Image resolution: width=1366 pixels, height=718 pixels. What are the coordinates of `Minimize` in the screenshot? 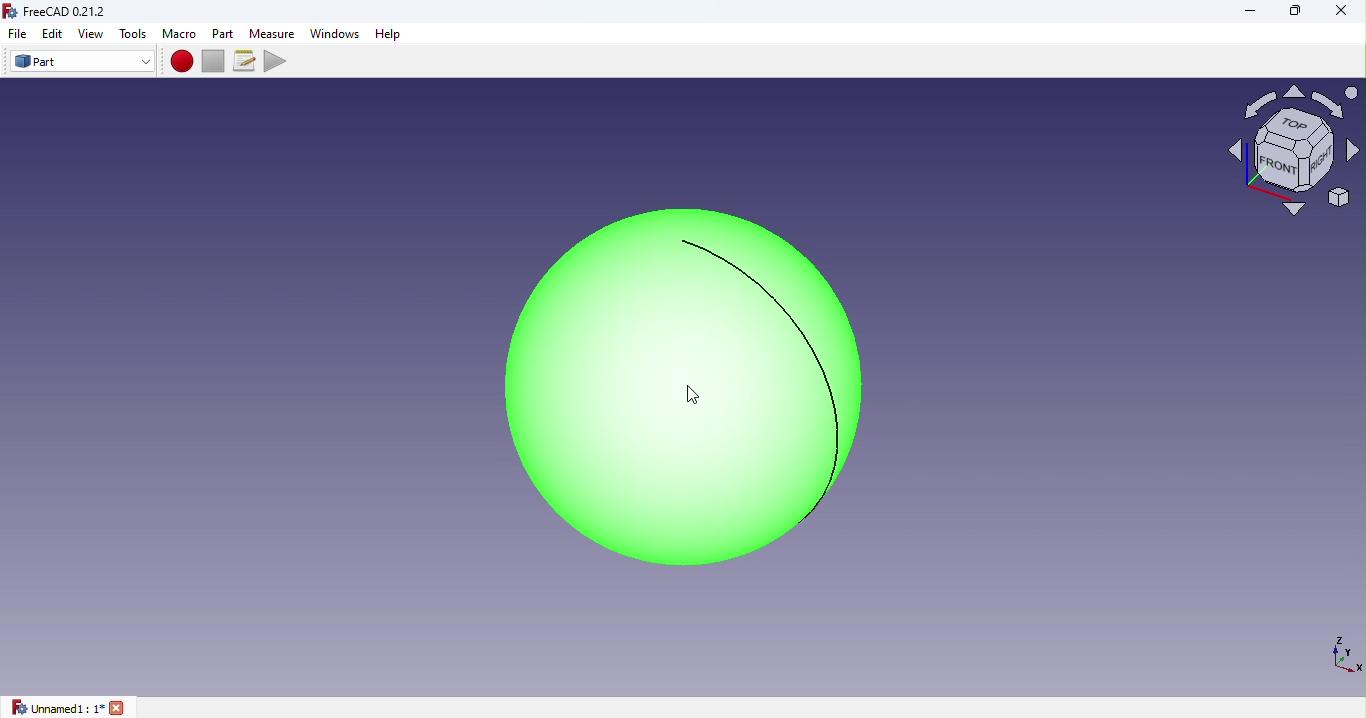 It's located at (1247, 11).